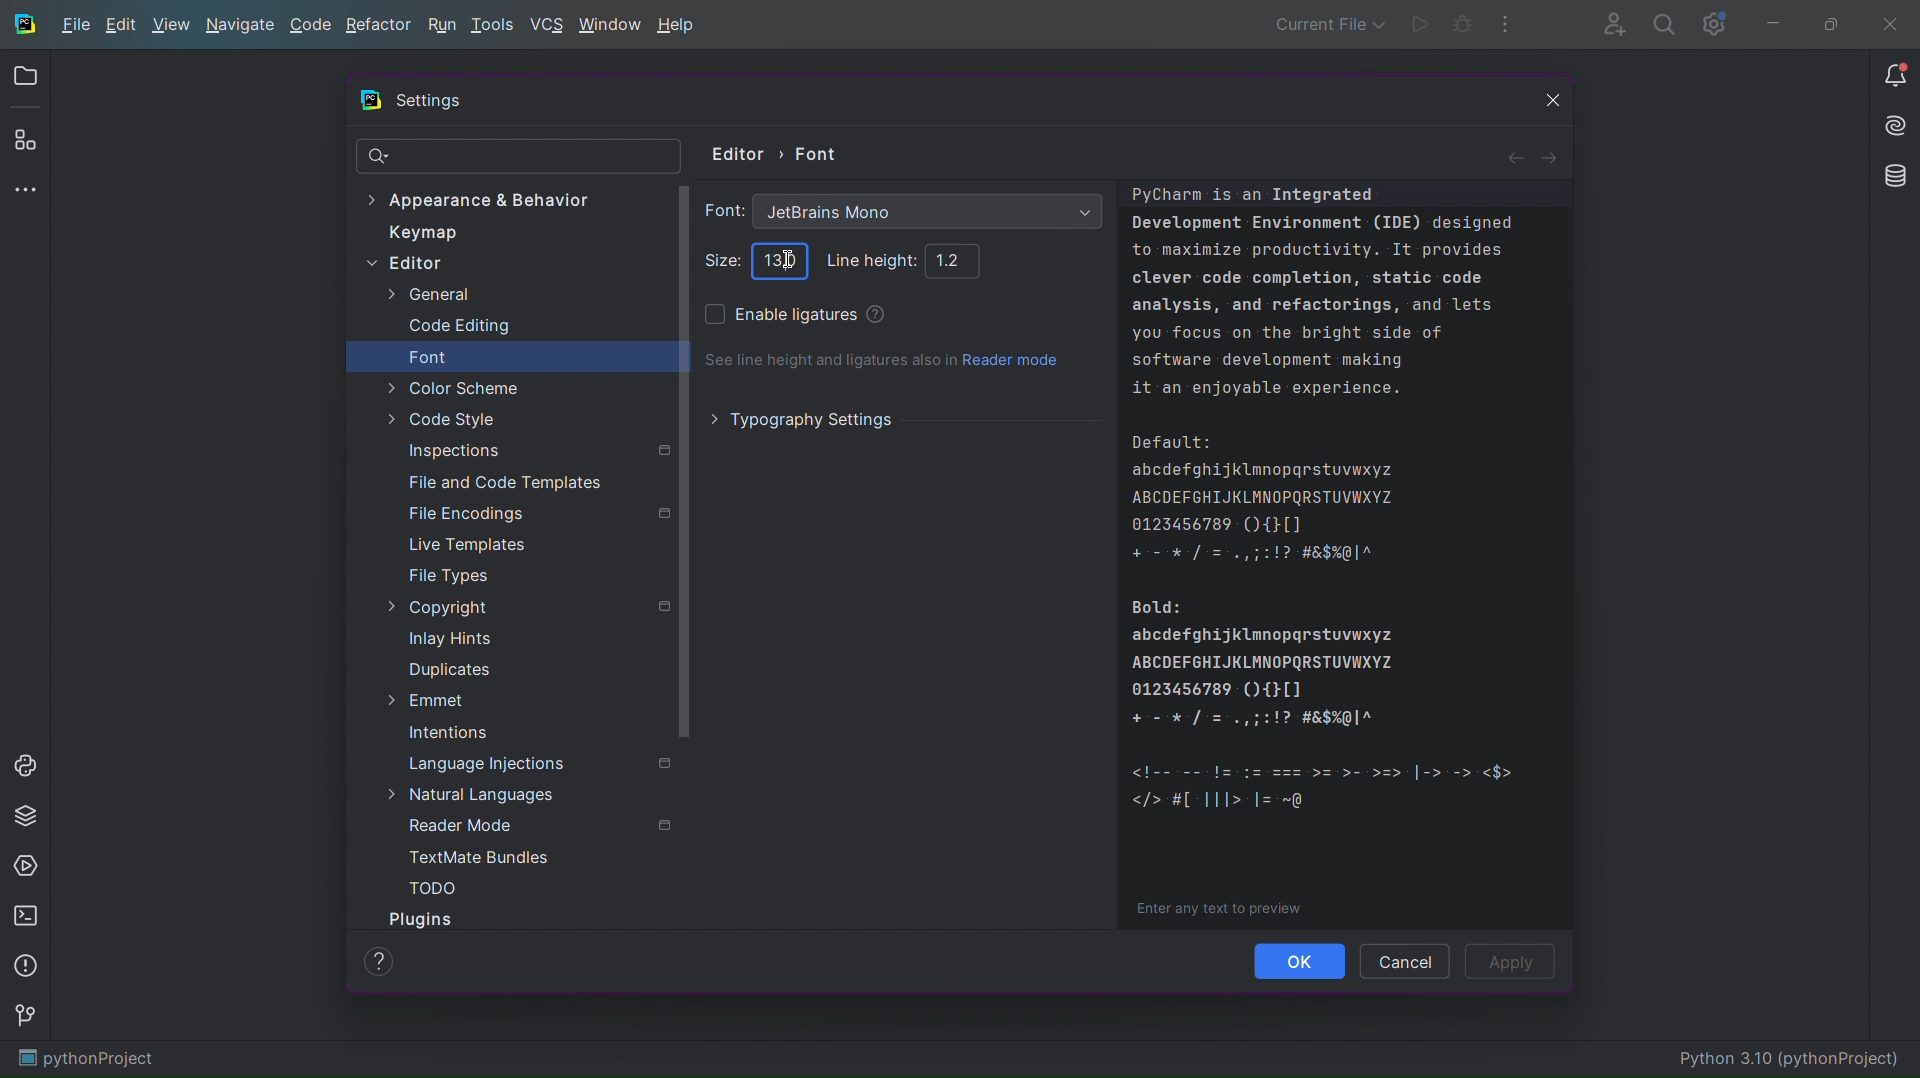 Image resolution: width=1920 pixels, height=1078 pixels. What do you see at coordinates (1554, 155) in the screenshot?
I see `Next` at bounding box center [1554, 155].